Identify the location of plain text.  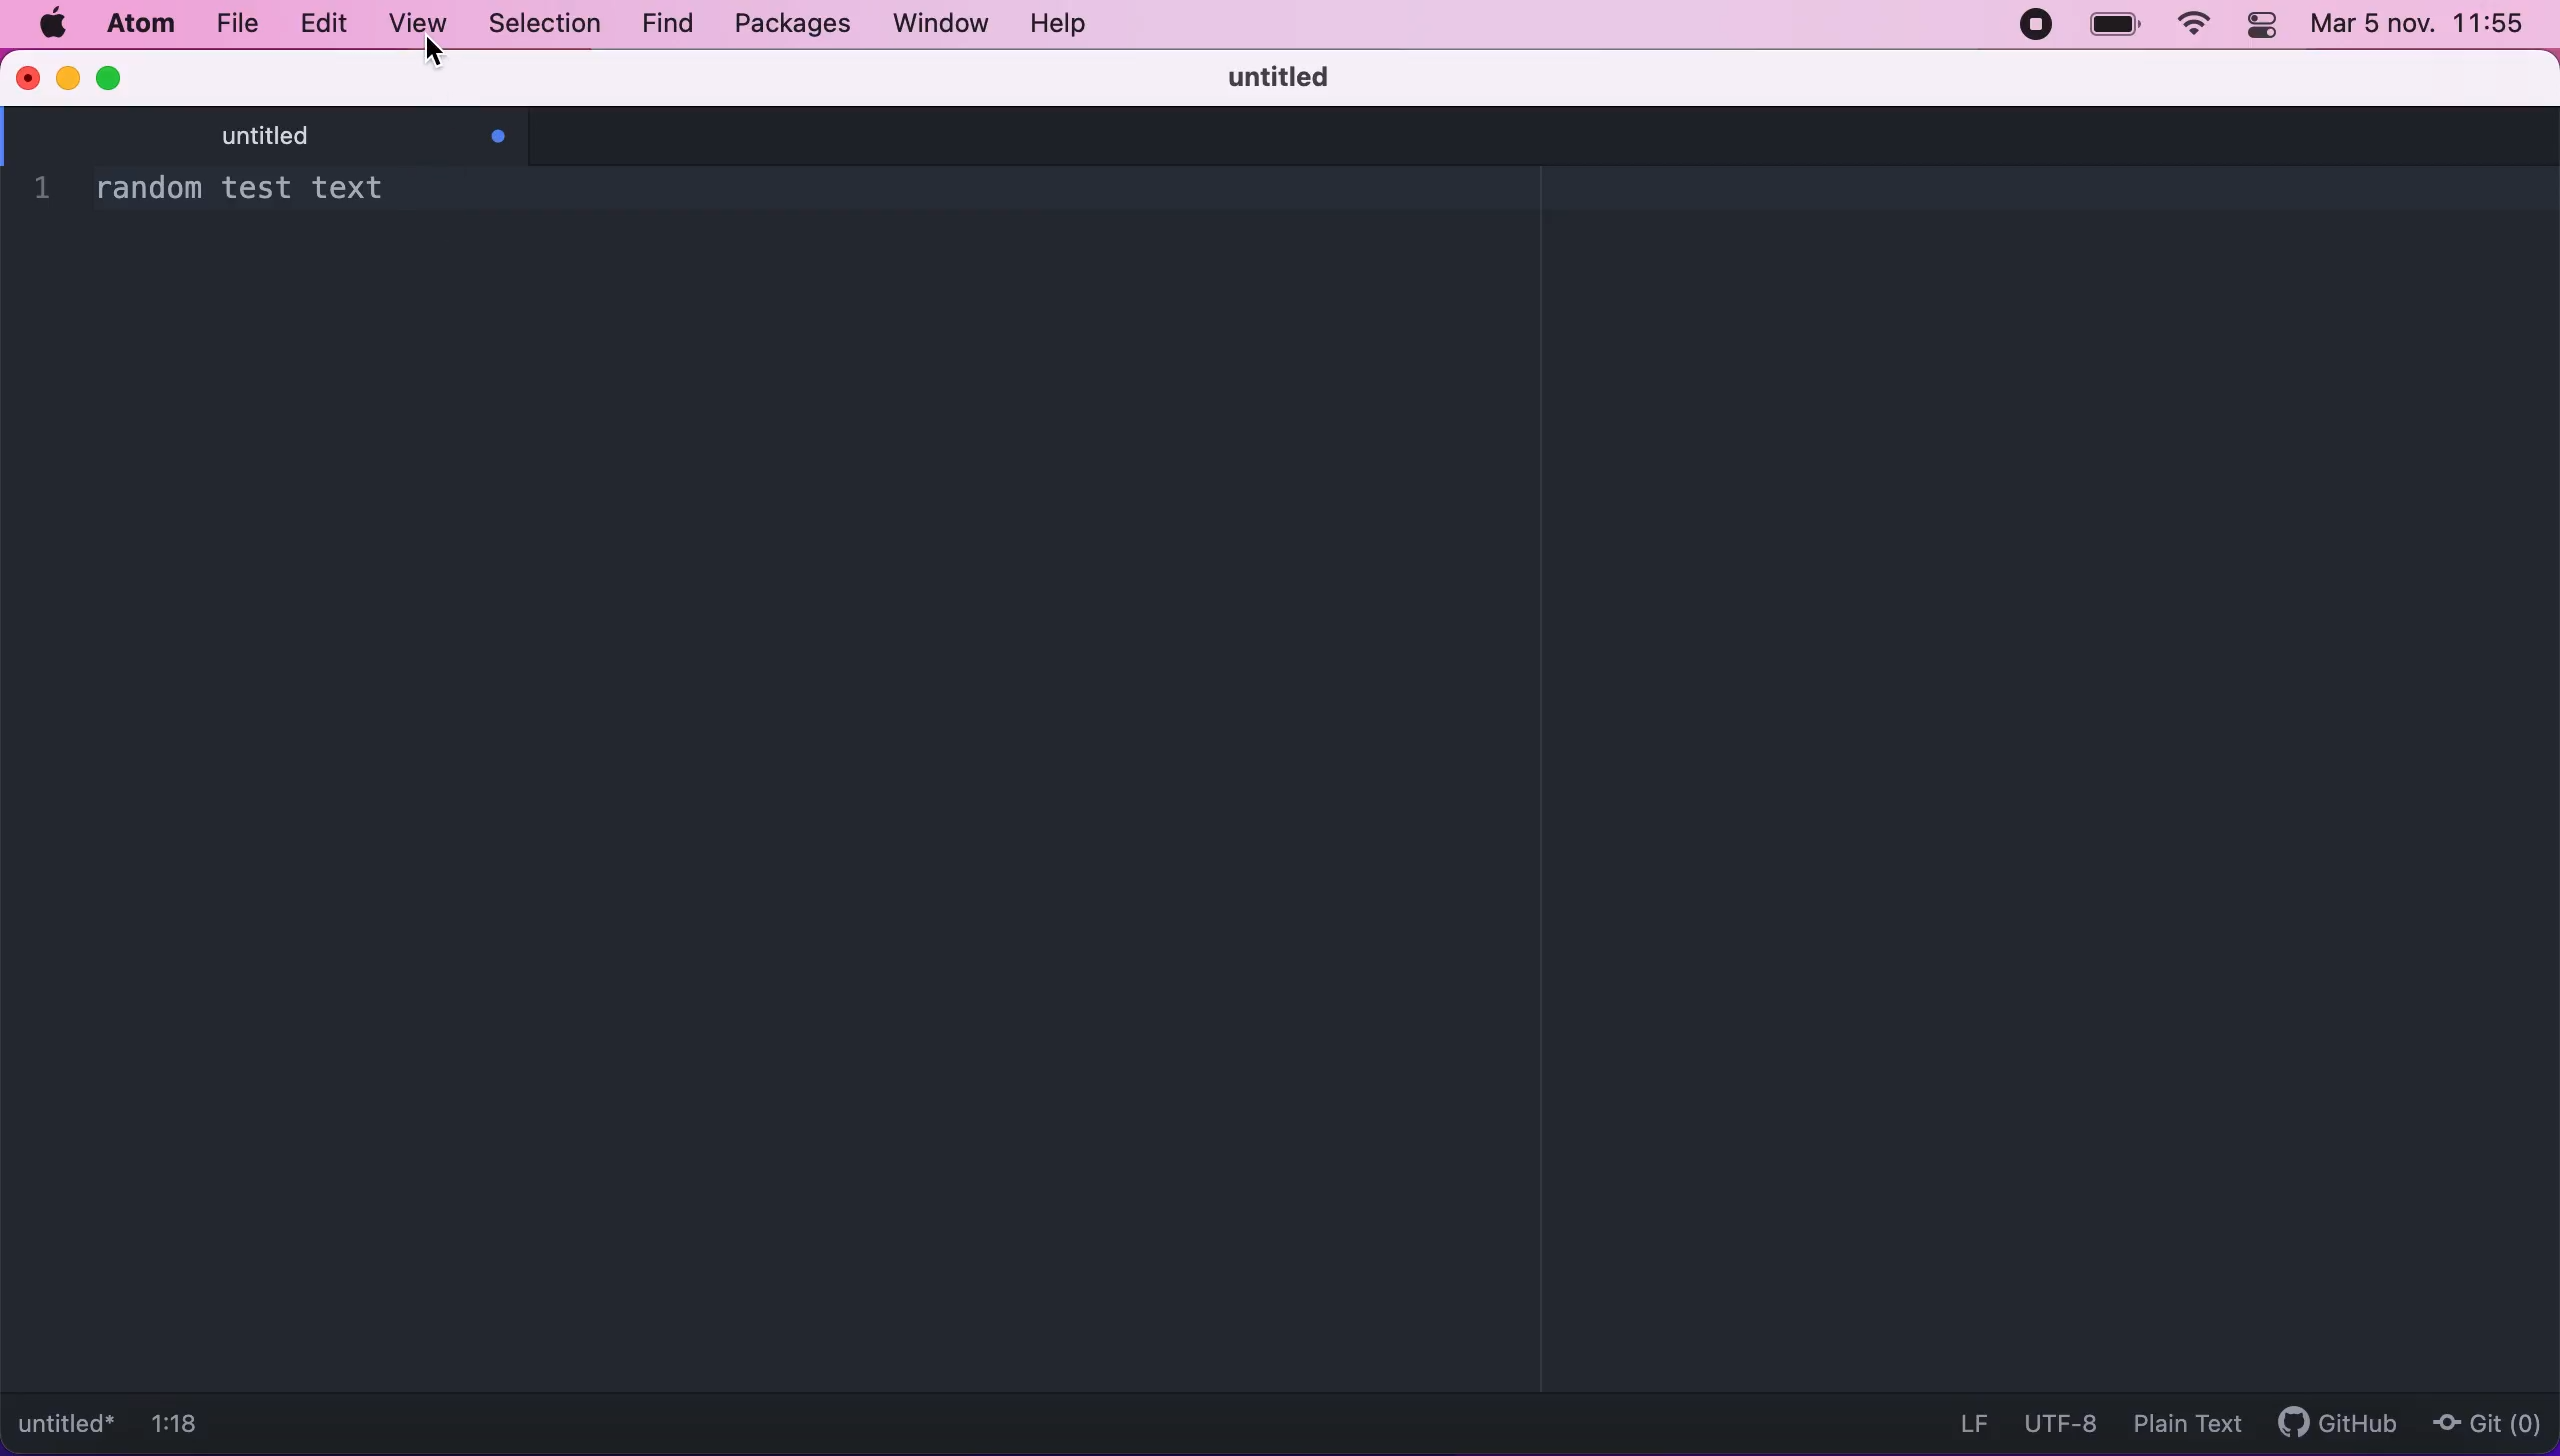
(2182, 1424).